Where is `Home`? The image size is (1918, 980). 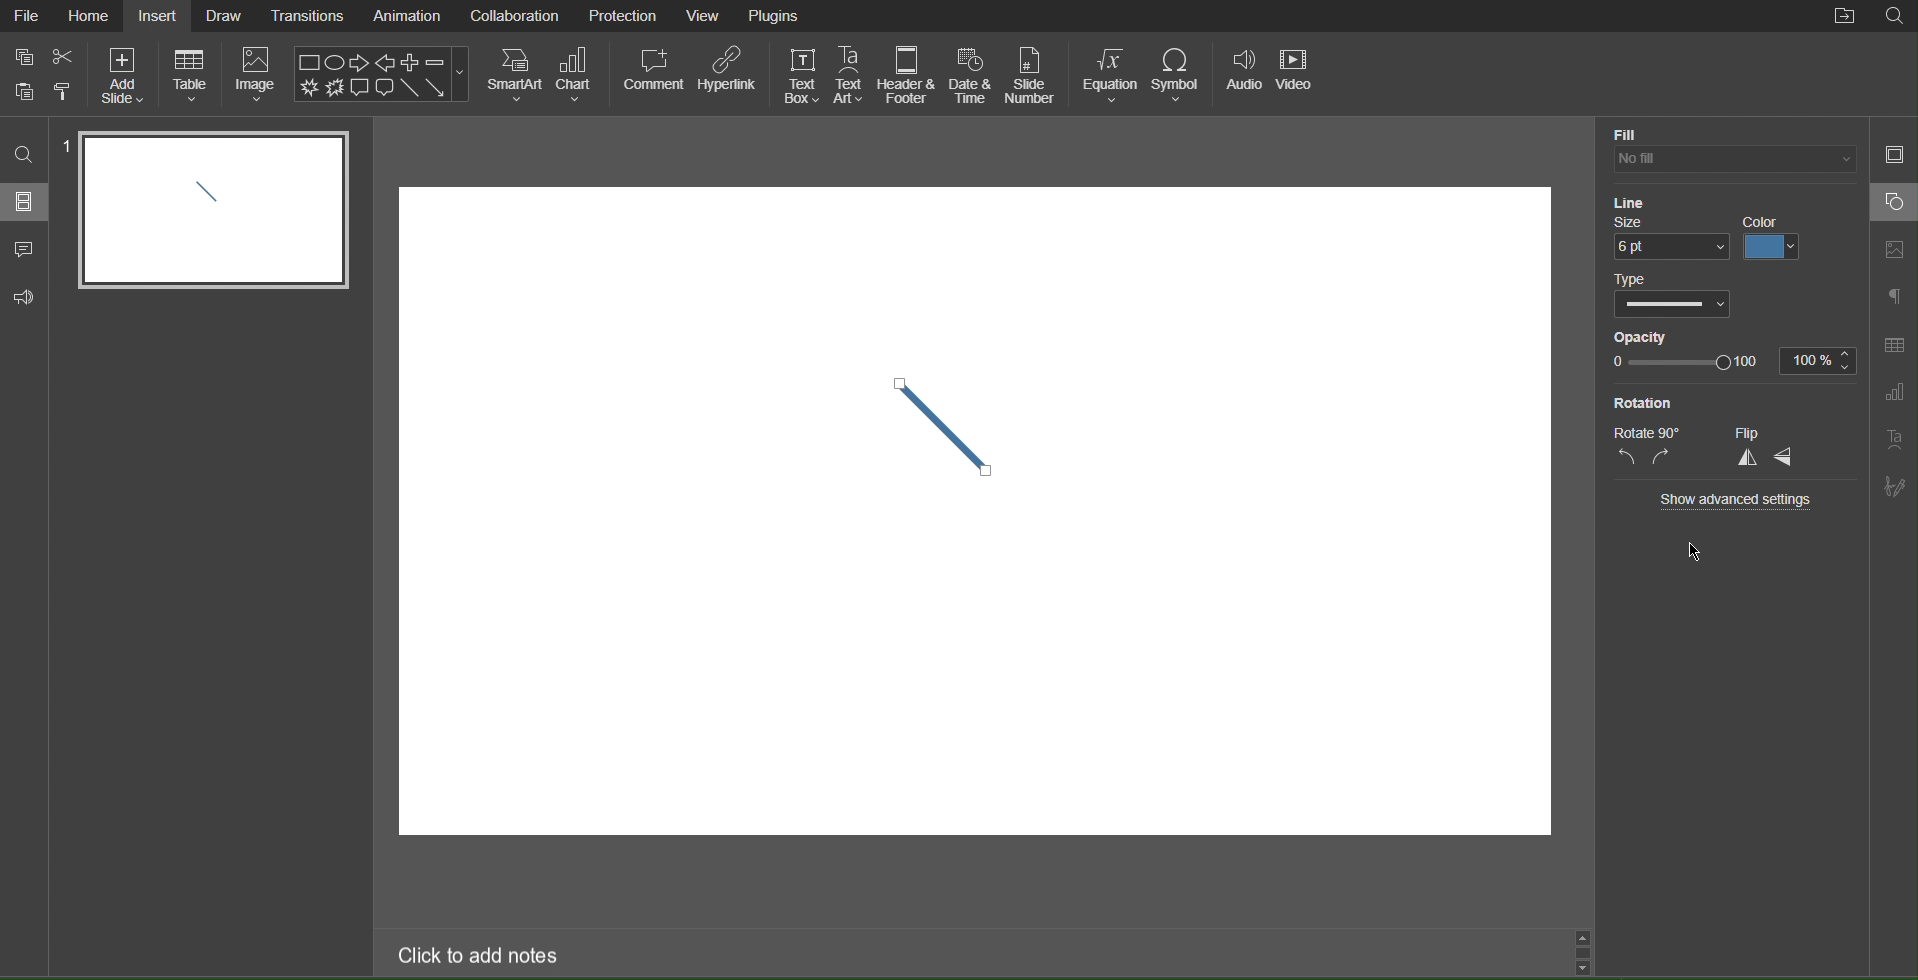
Home is located at coordinates (90, 15).